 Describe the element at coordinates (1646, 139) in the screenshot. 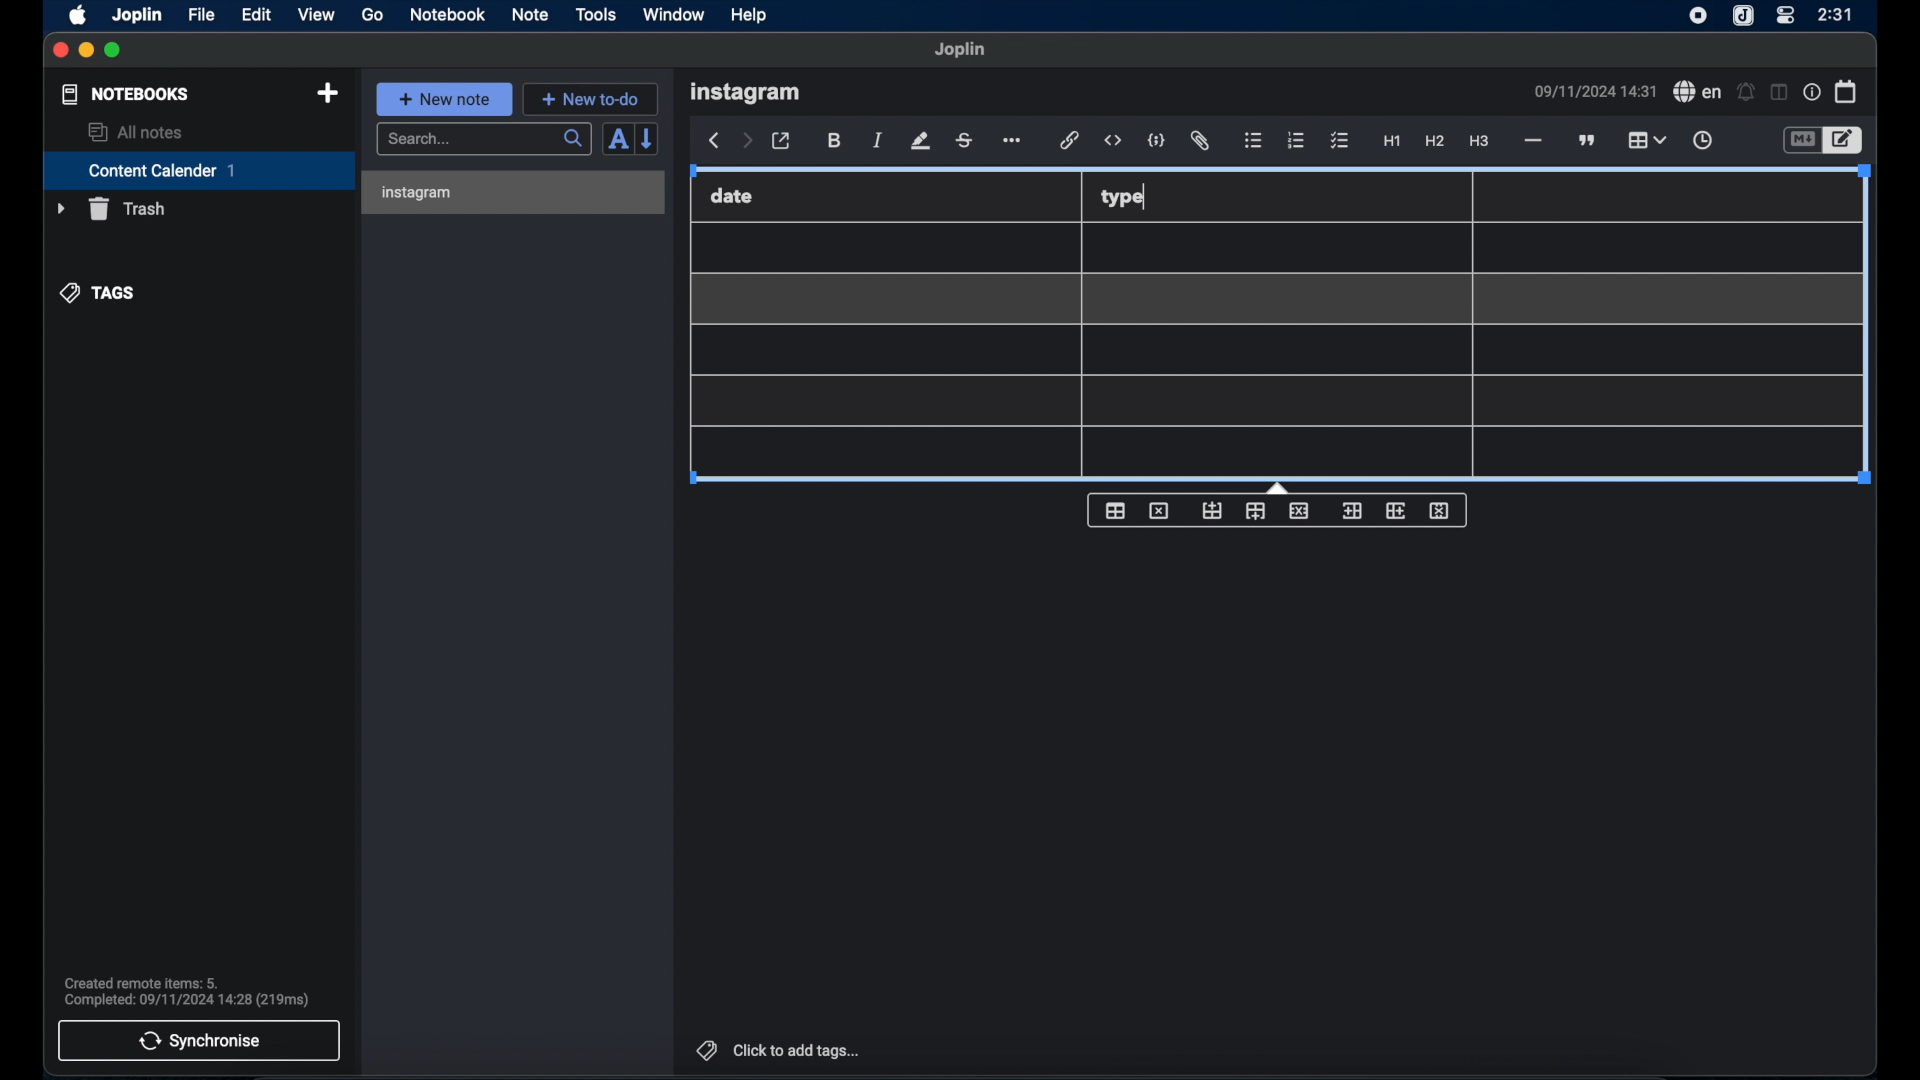

I see `table highlighted` at that location.